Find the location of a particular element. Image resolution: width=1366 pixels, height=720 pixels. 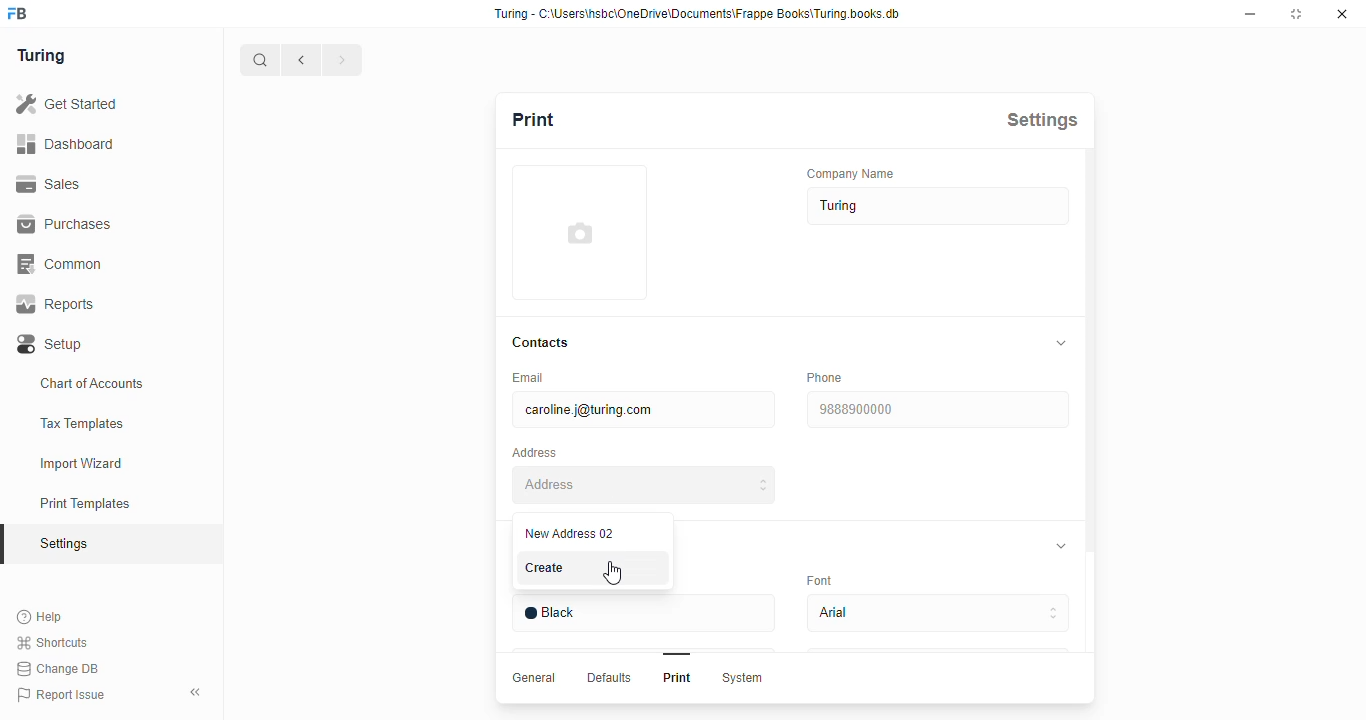

reports is located at coordinates (56, 304).